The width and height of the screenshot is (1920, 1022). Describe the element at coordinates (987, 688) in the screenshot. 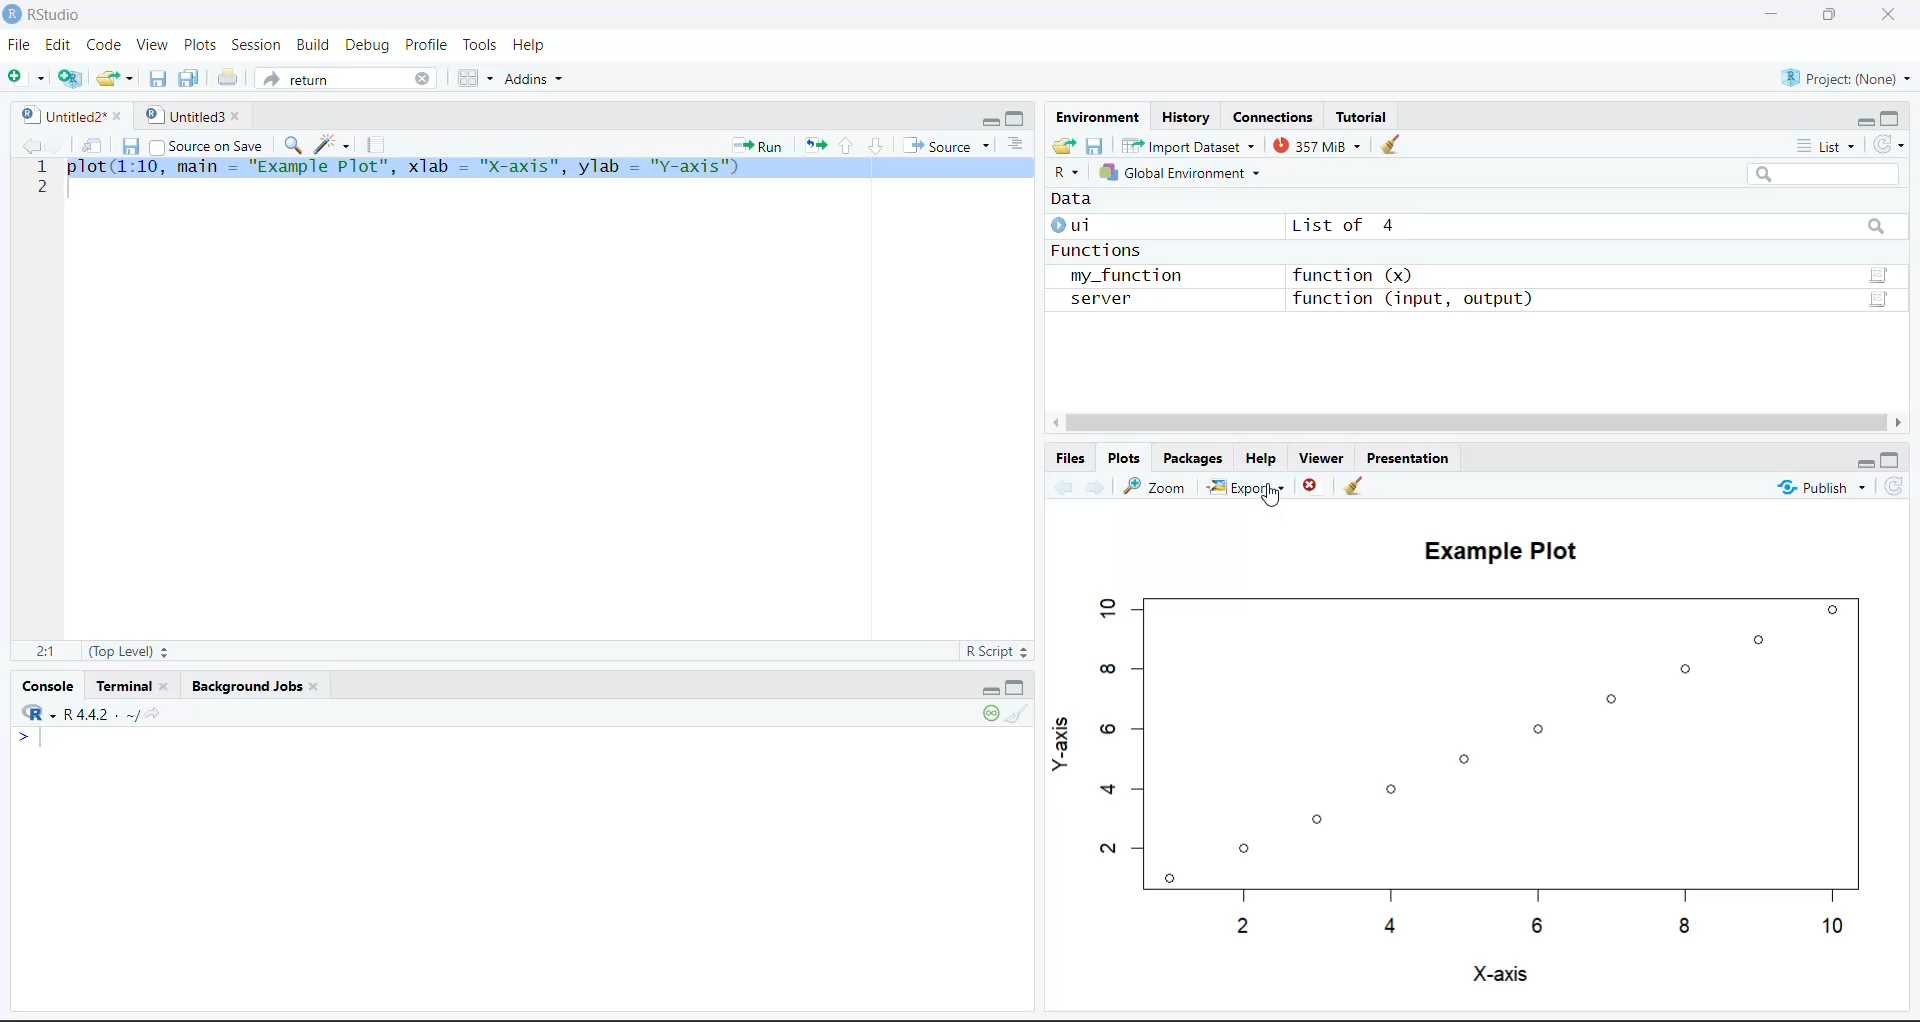

I see `Minimize` at that location.